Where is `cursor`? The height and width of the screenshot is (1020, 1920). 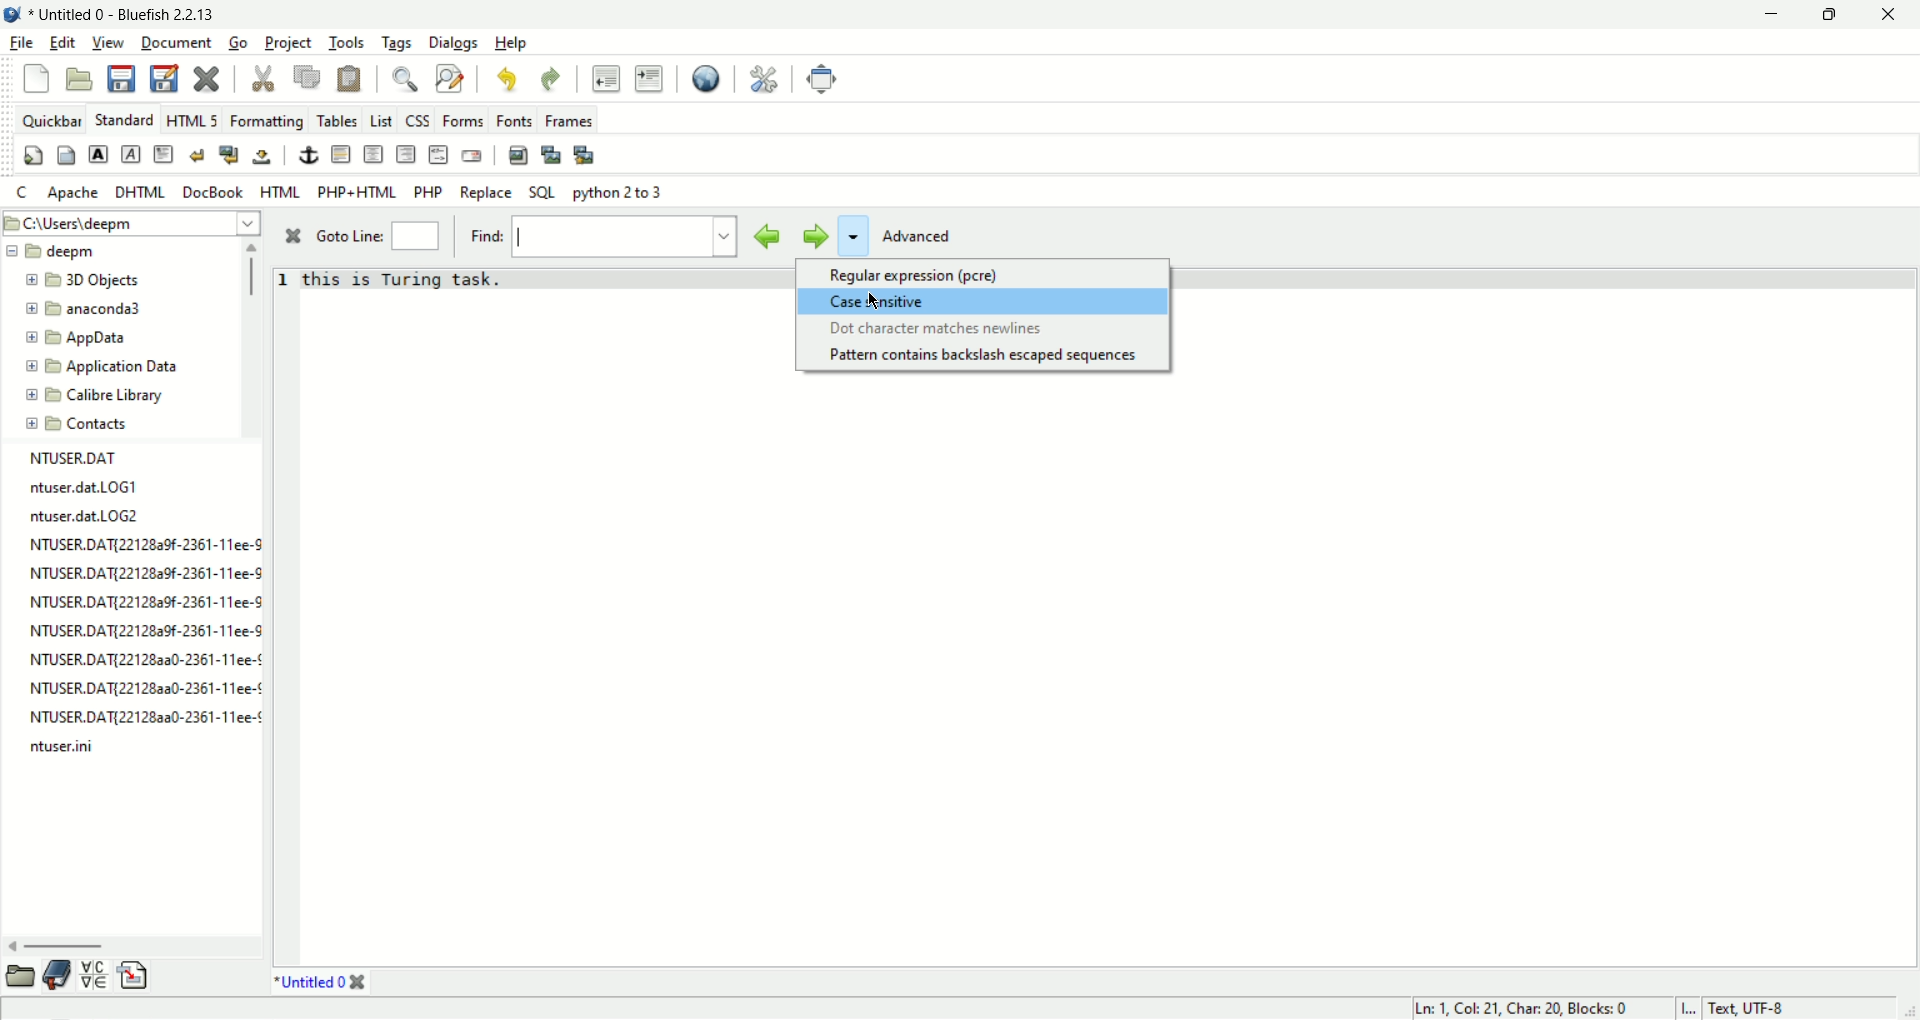 cursor is located at coordinates (880, 300).